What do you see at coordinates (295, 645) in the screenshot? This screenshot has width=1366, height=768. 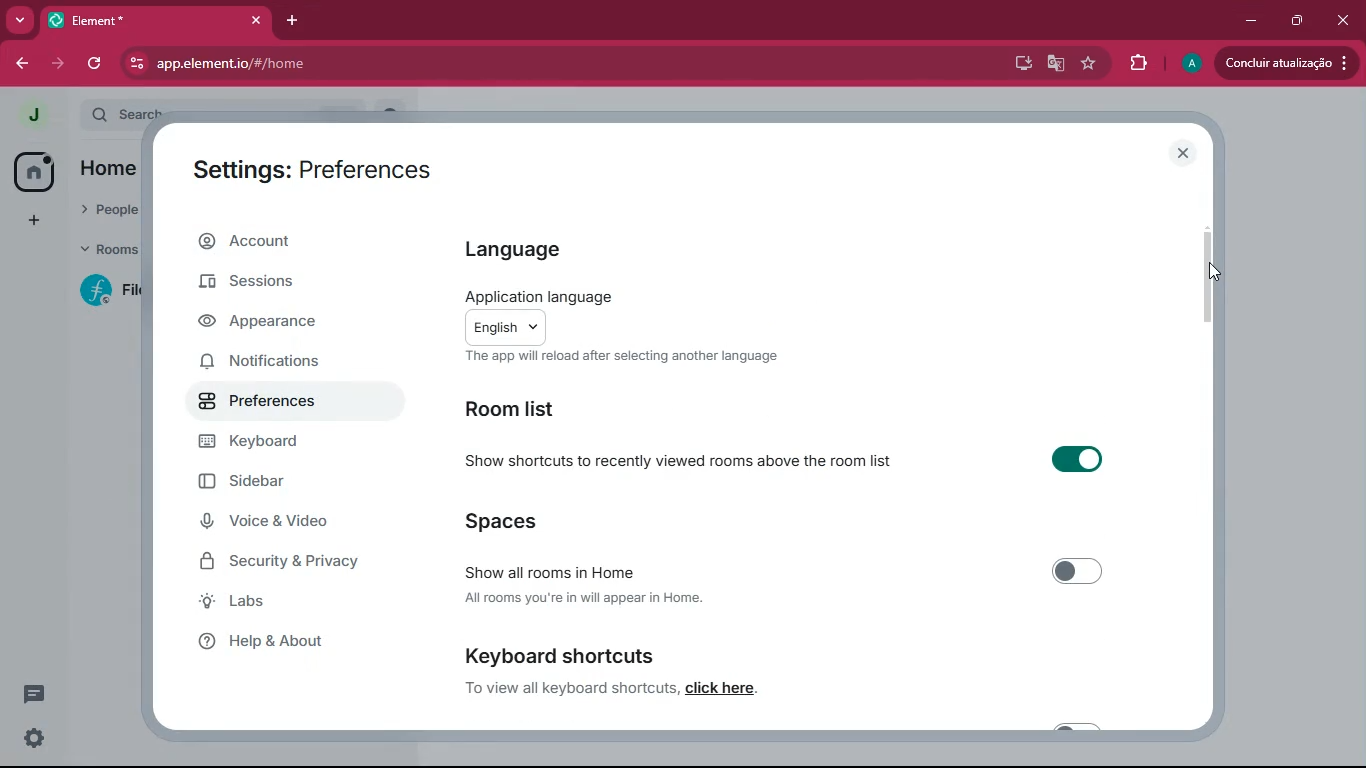 I see `help & about` at bounding box center [295, 645].